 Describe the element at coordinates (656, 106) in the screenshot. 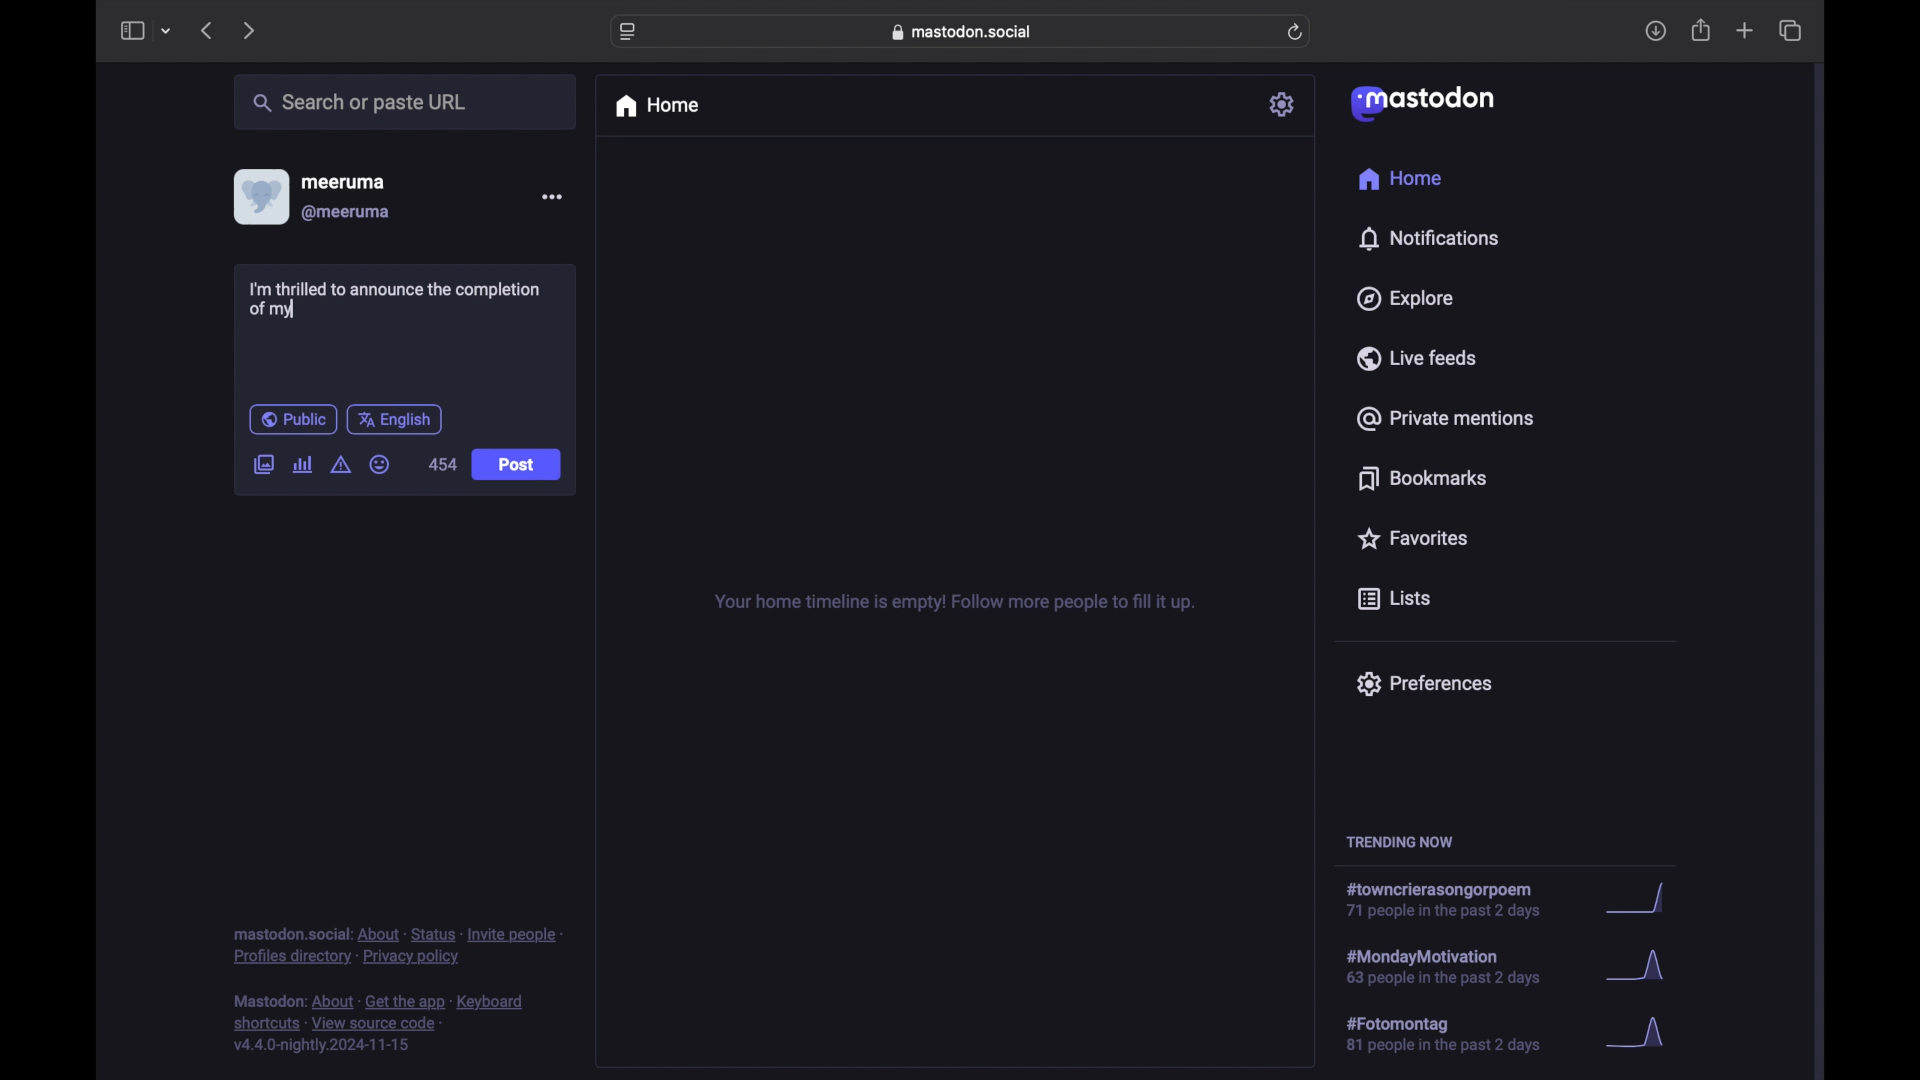

I see `home` at that location.